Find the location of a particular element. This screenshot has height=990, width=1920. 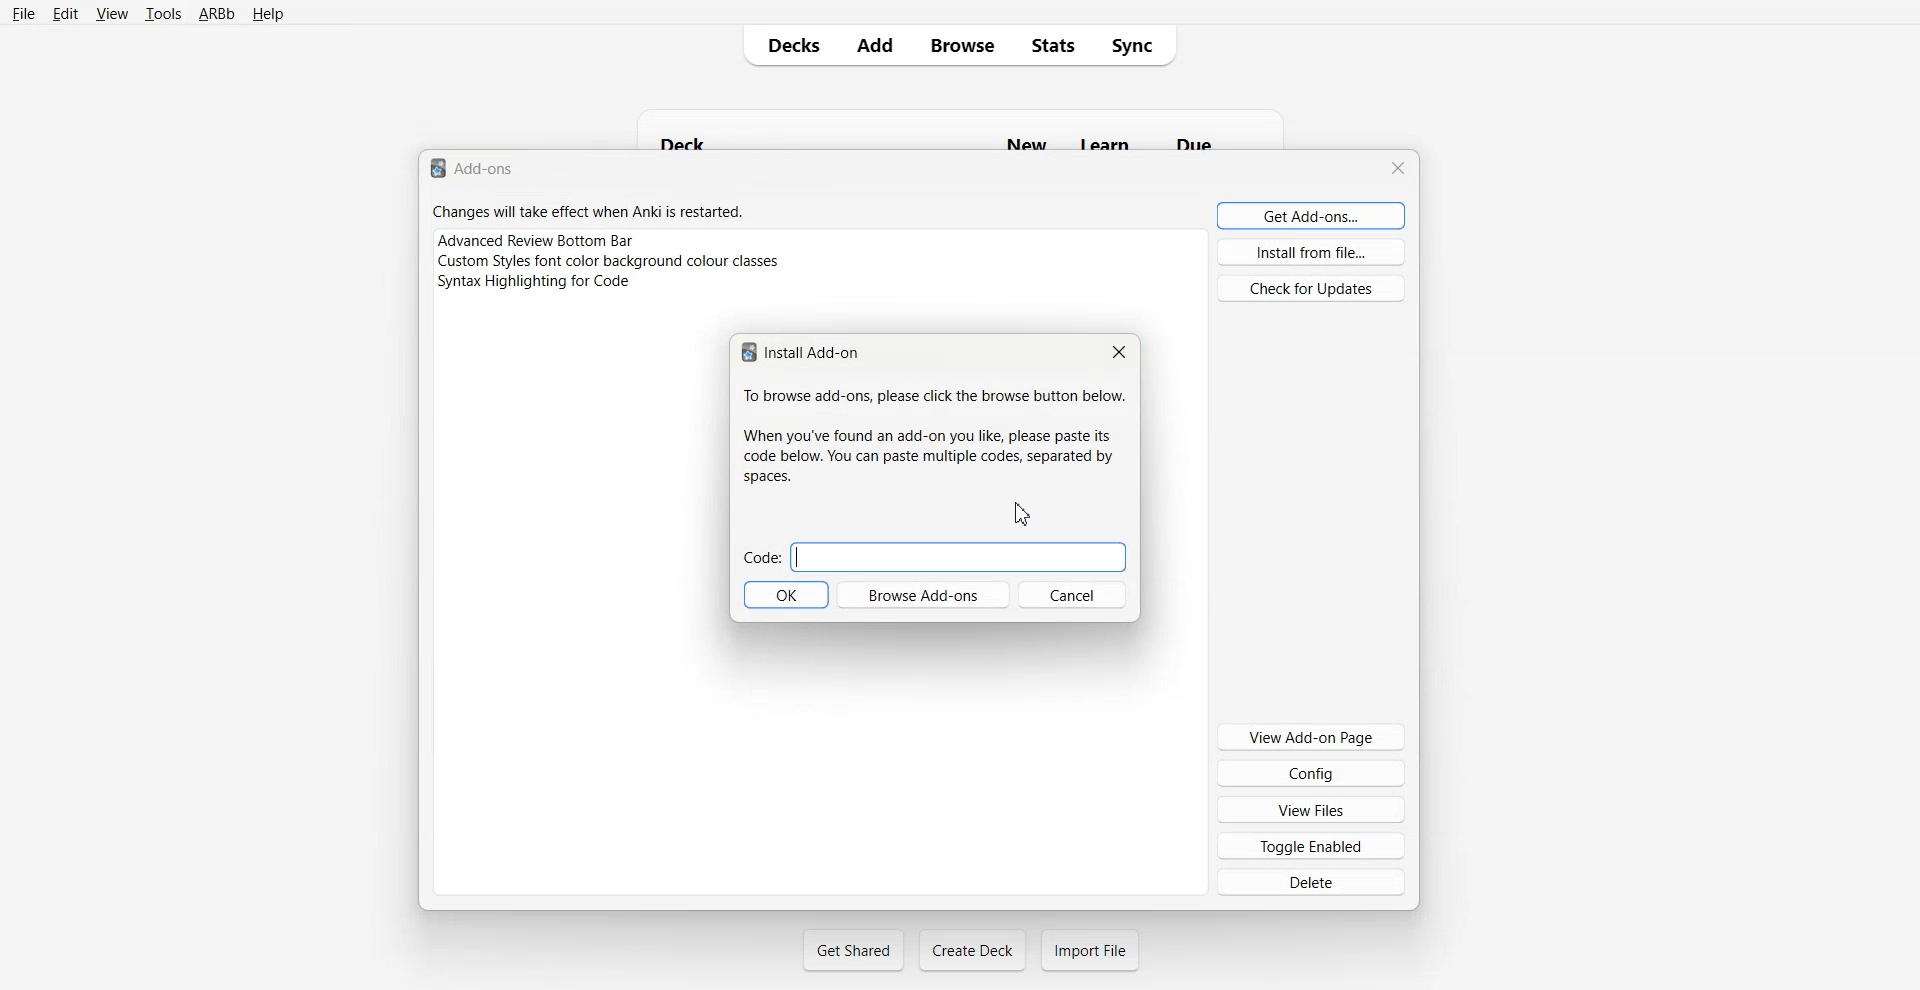

Deck New Learn Due is located at coordinates (952, 144).